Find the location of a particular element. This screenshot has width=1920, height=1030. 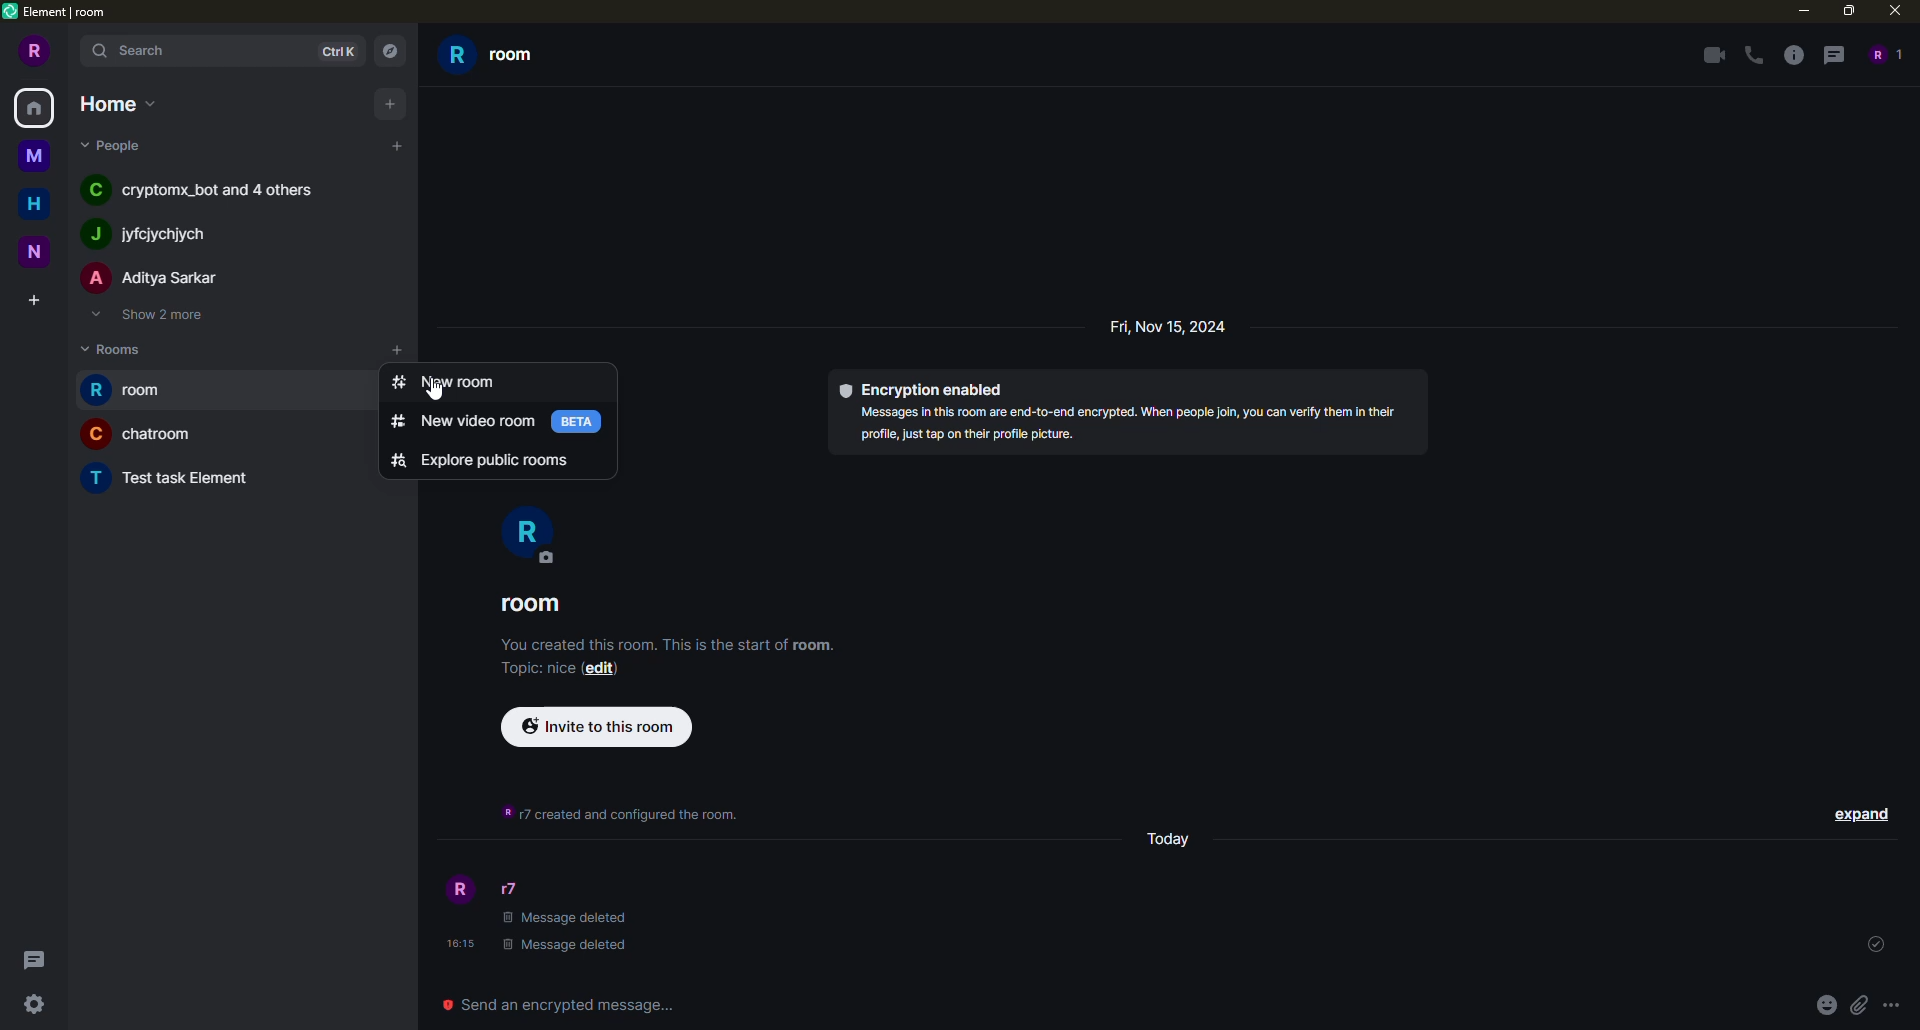

people is located at coordinates (115, 141).